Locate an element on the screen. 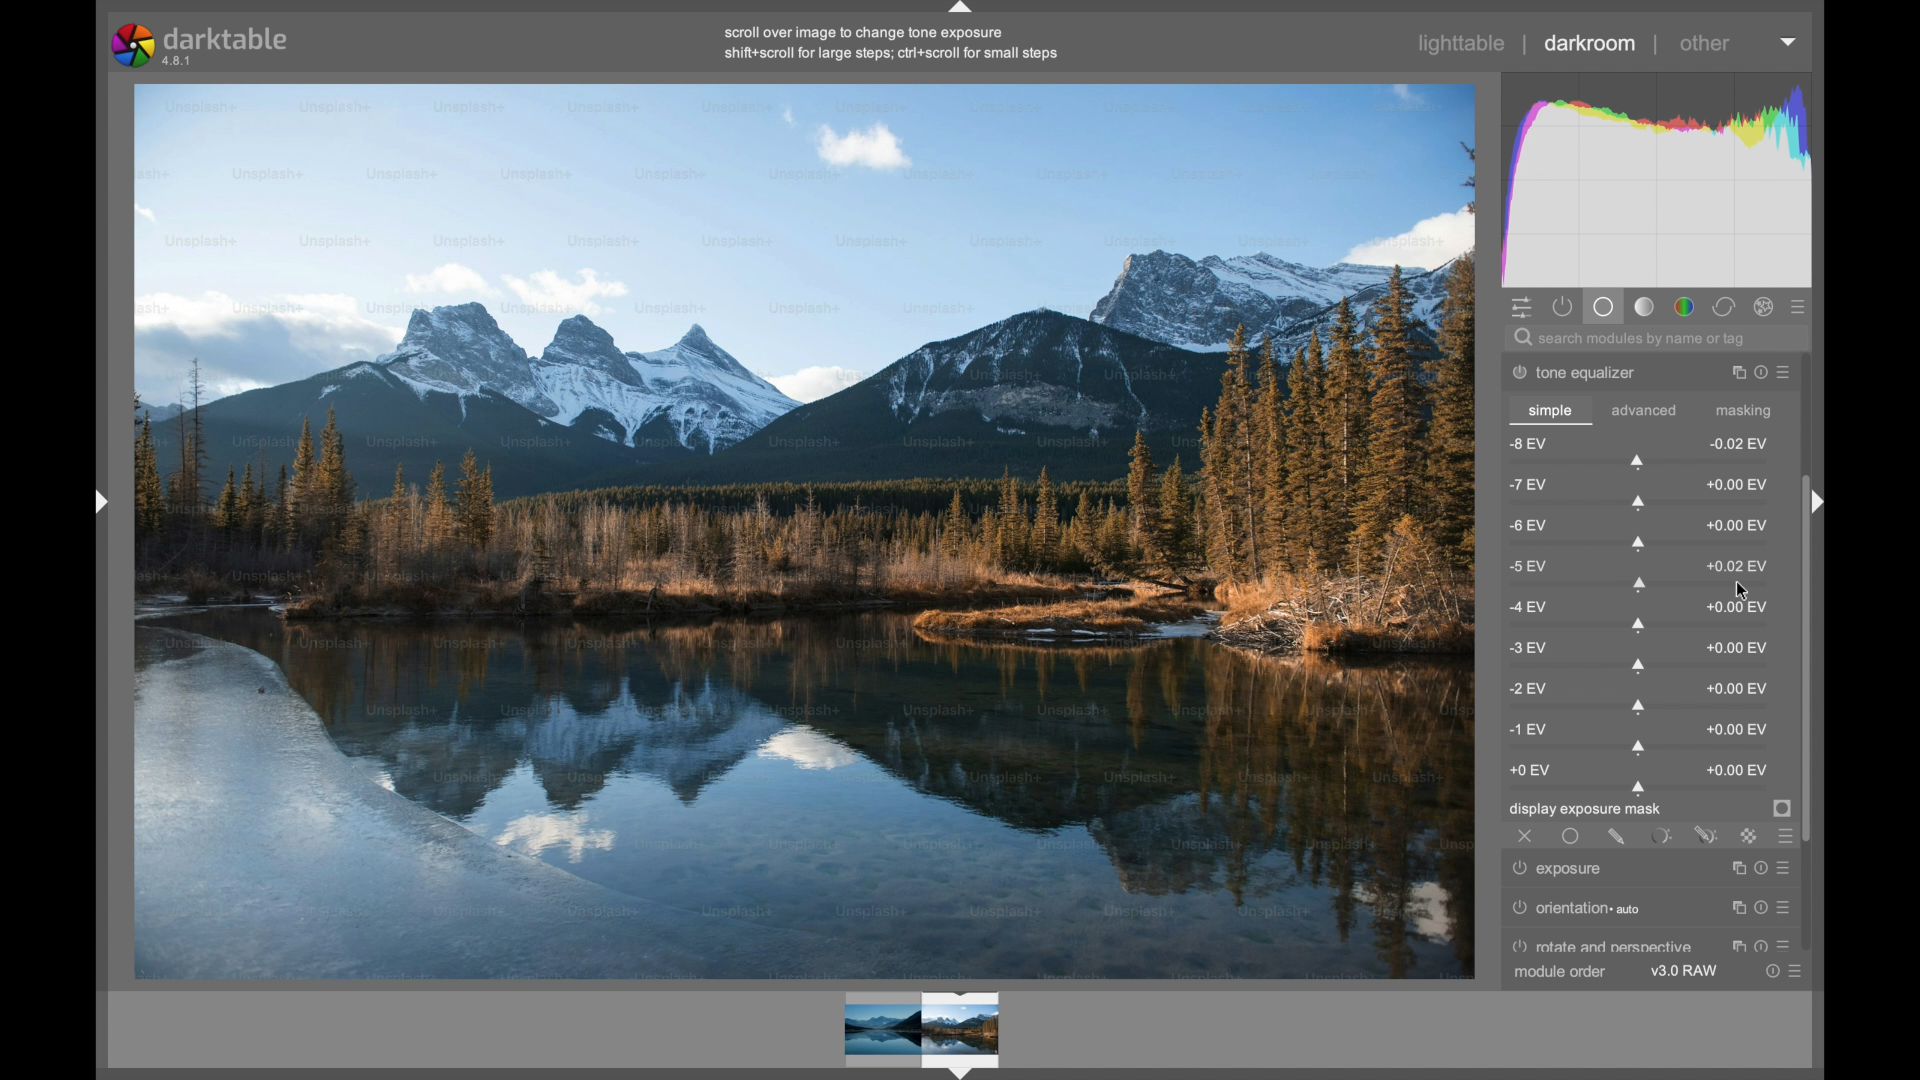 This screenshot has width=1920, height=1080. 0.02 ev is located at coordinates (1737, 566).